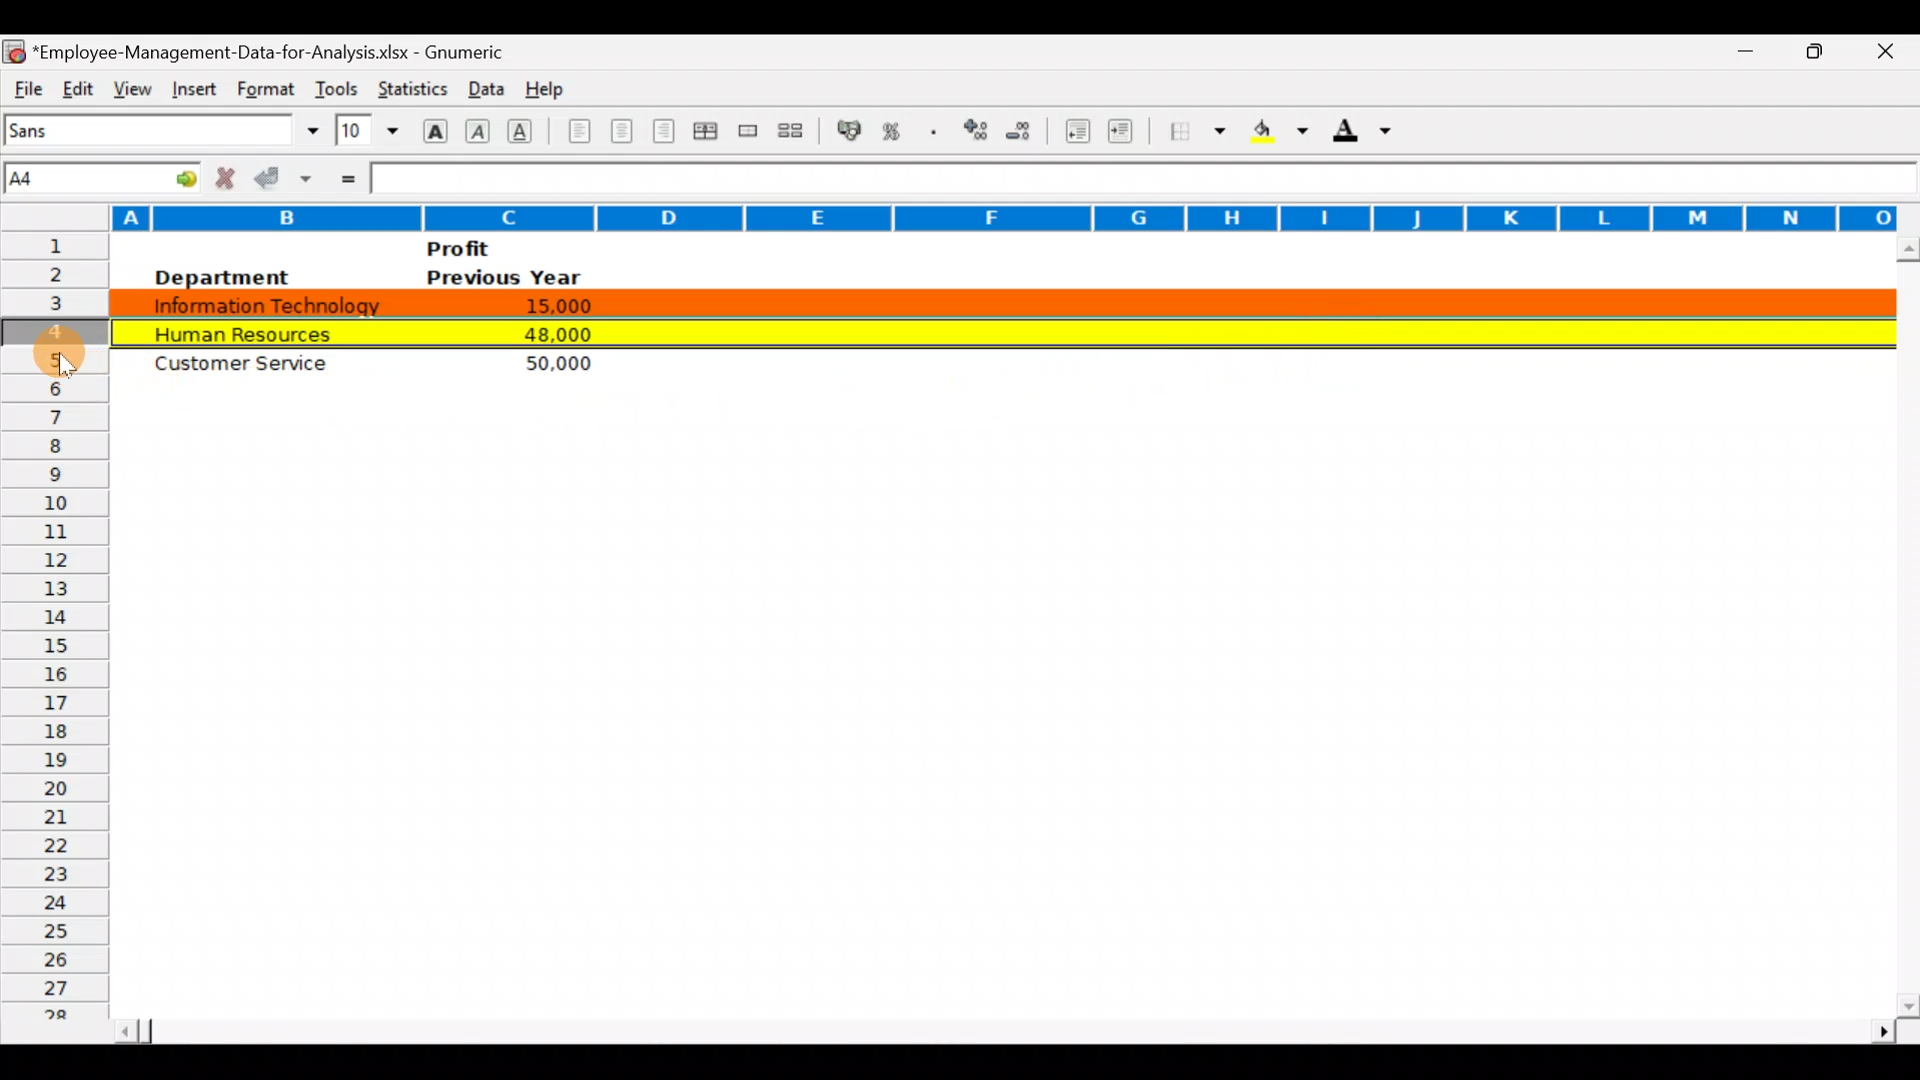 The image size is (1920, 1080). Describe the element at coordinates (281, 49) in the screenshot. I see `*Employee-Management-Data-for-Analysis.xlsx - Gnumeric` at that location.